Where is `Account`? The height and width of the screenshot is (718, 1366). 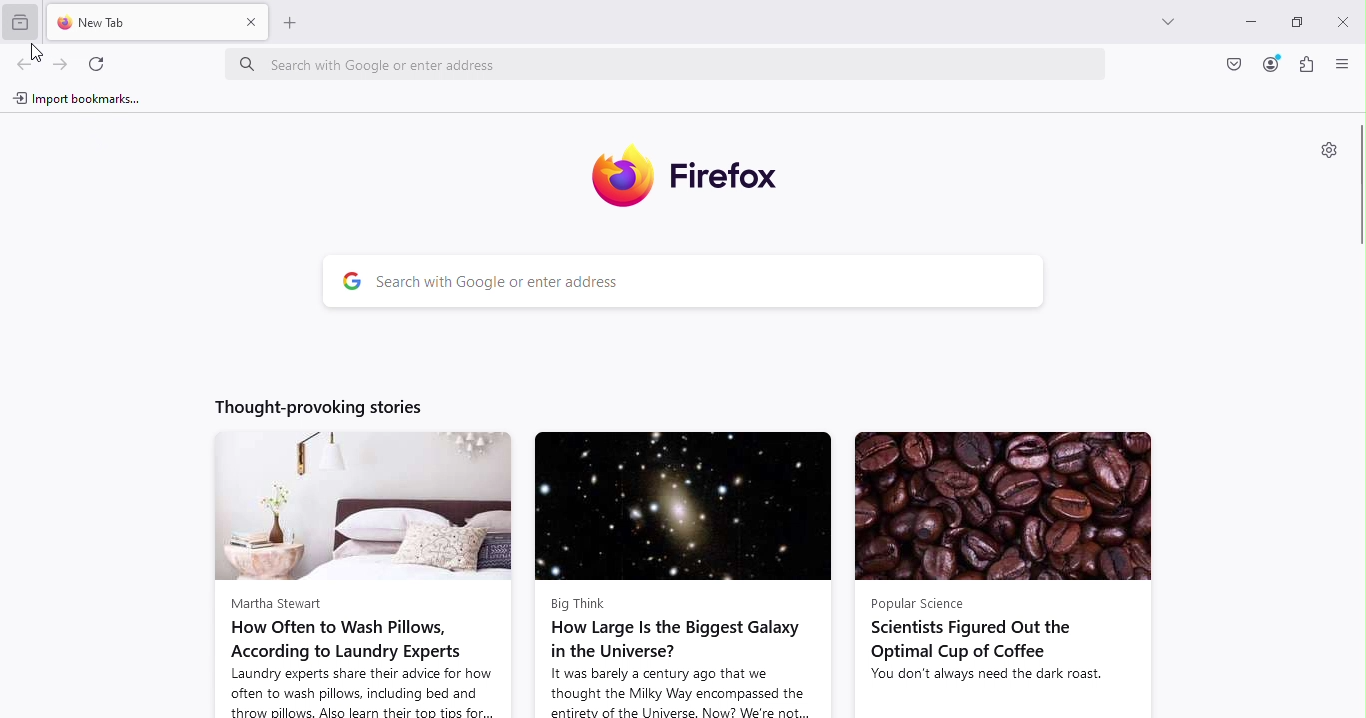 Account is located at coordinates (1271, 63).